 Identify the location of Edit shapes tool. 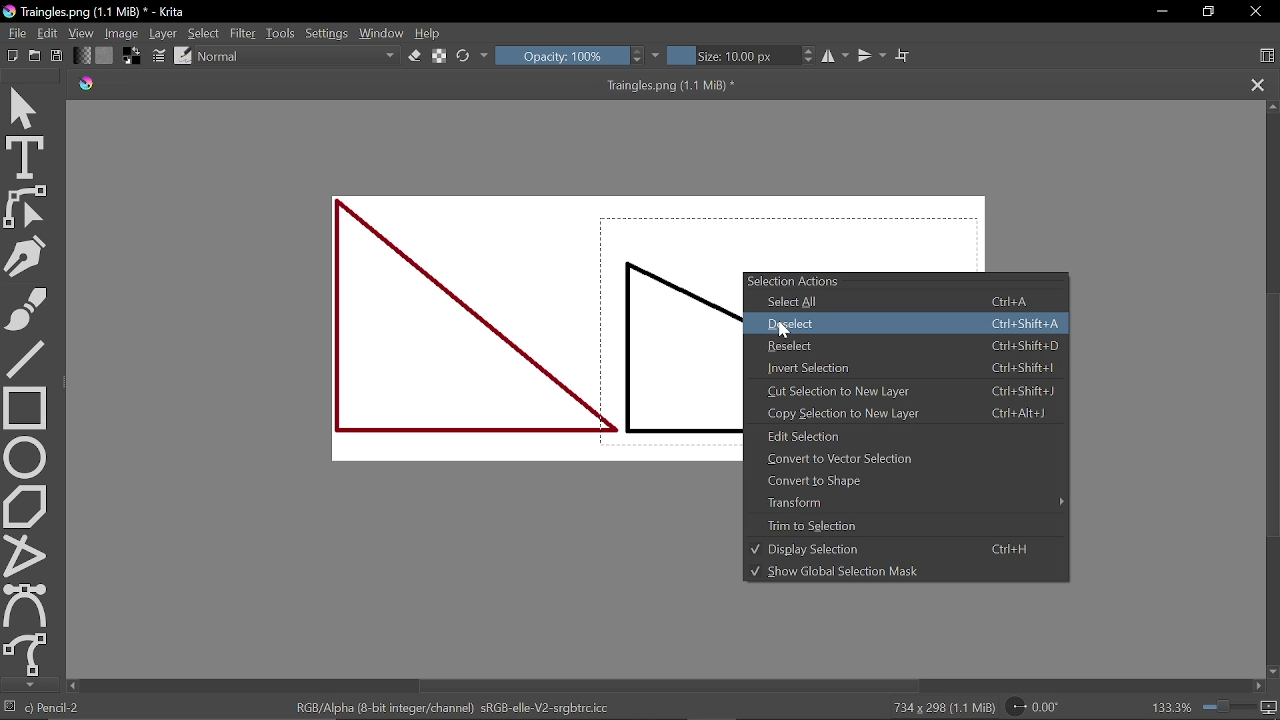
(24, 207).